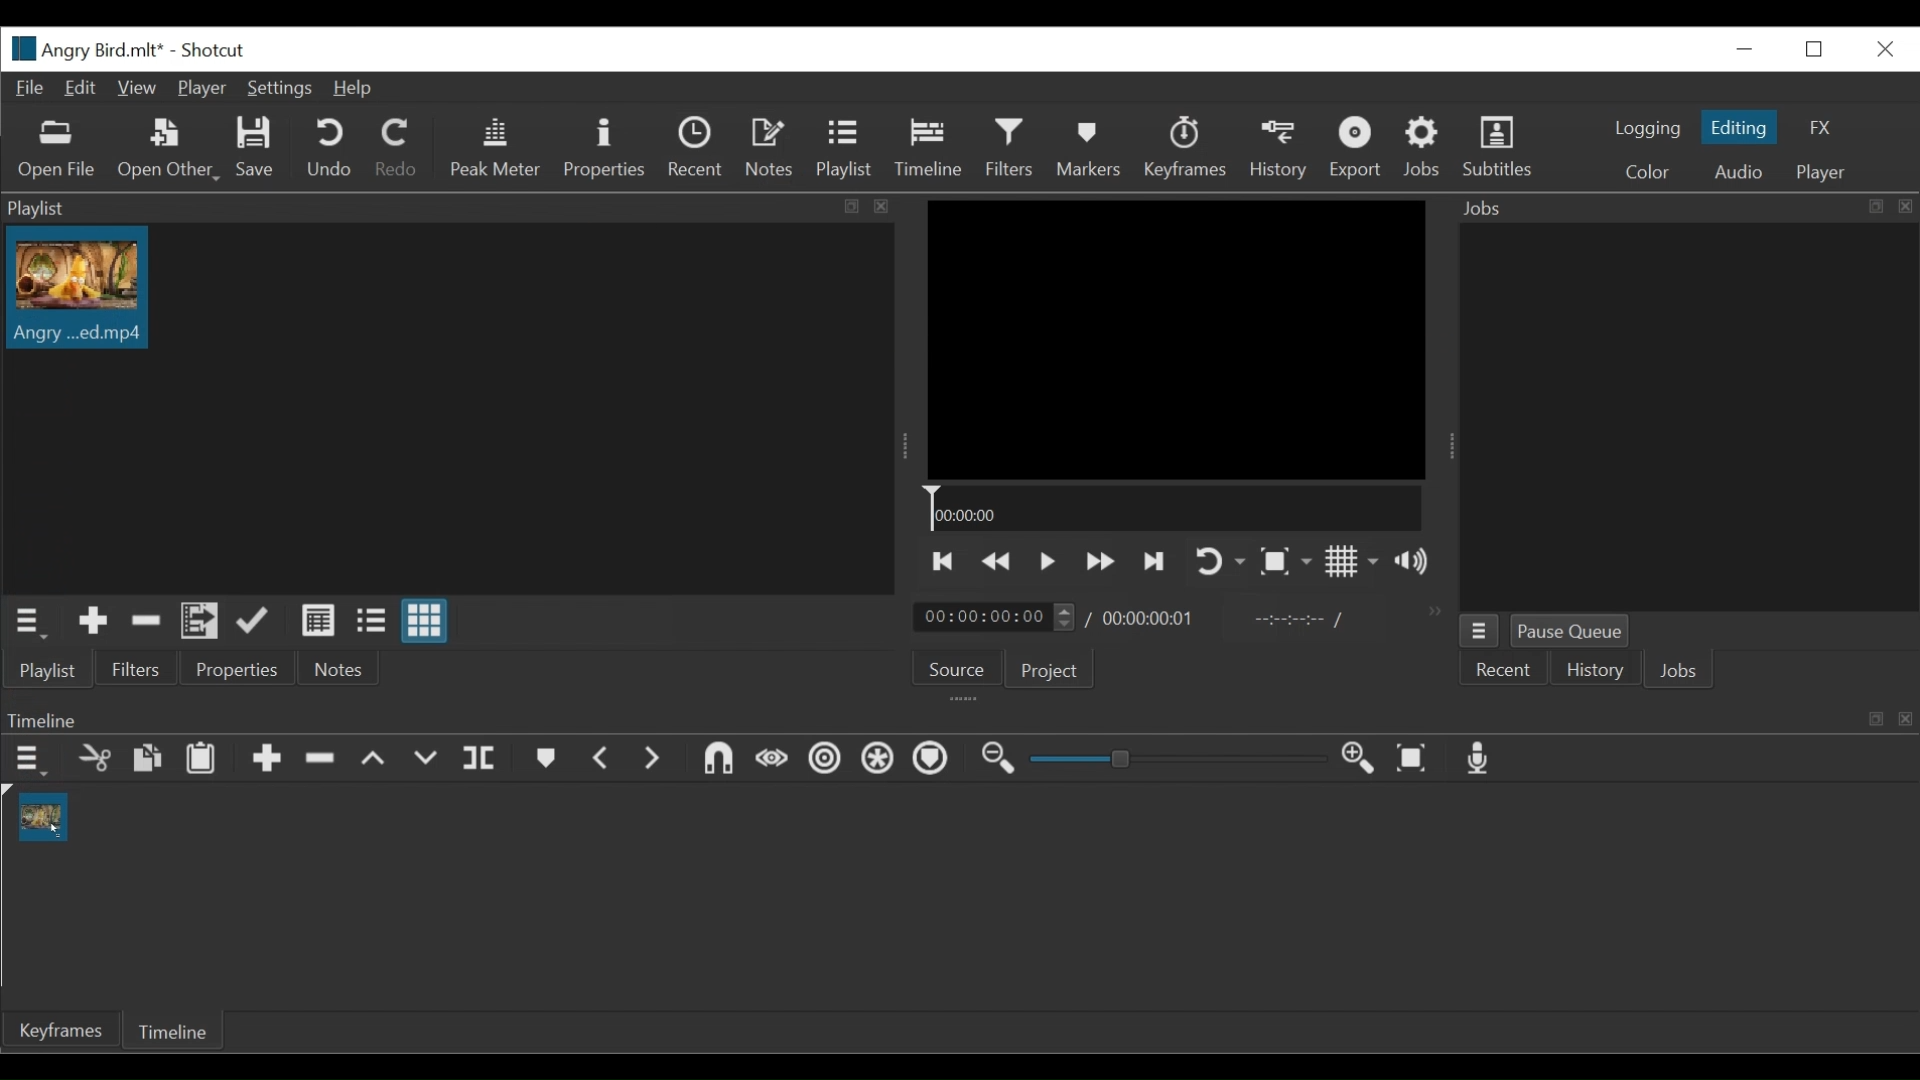 The width and height of the screenshot is (1920, 1080). What do you see at coordinates (92, 758) in the screenshot?
I see `Cut` at bounding box center [92, 758].